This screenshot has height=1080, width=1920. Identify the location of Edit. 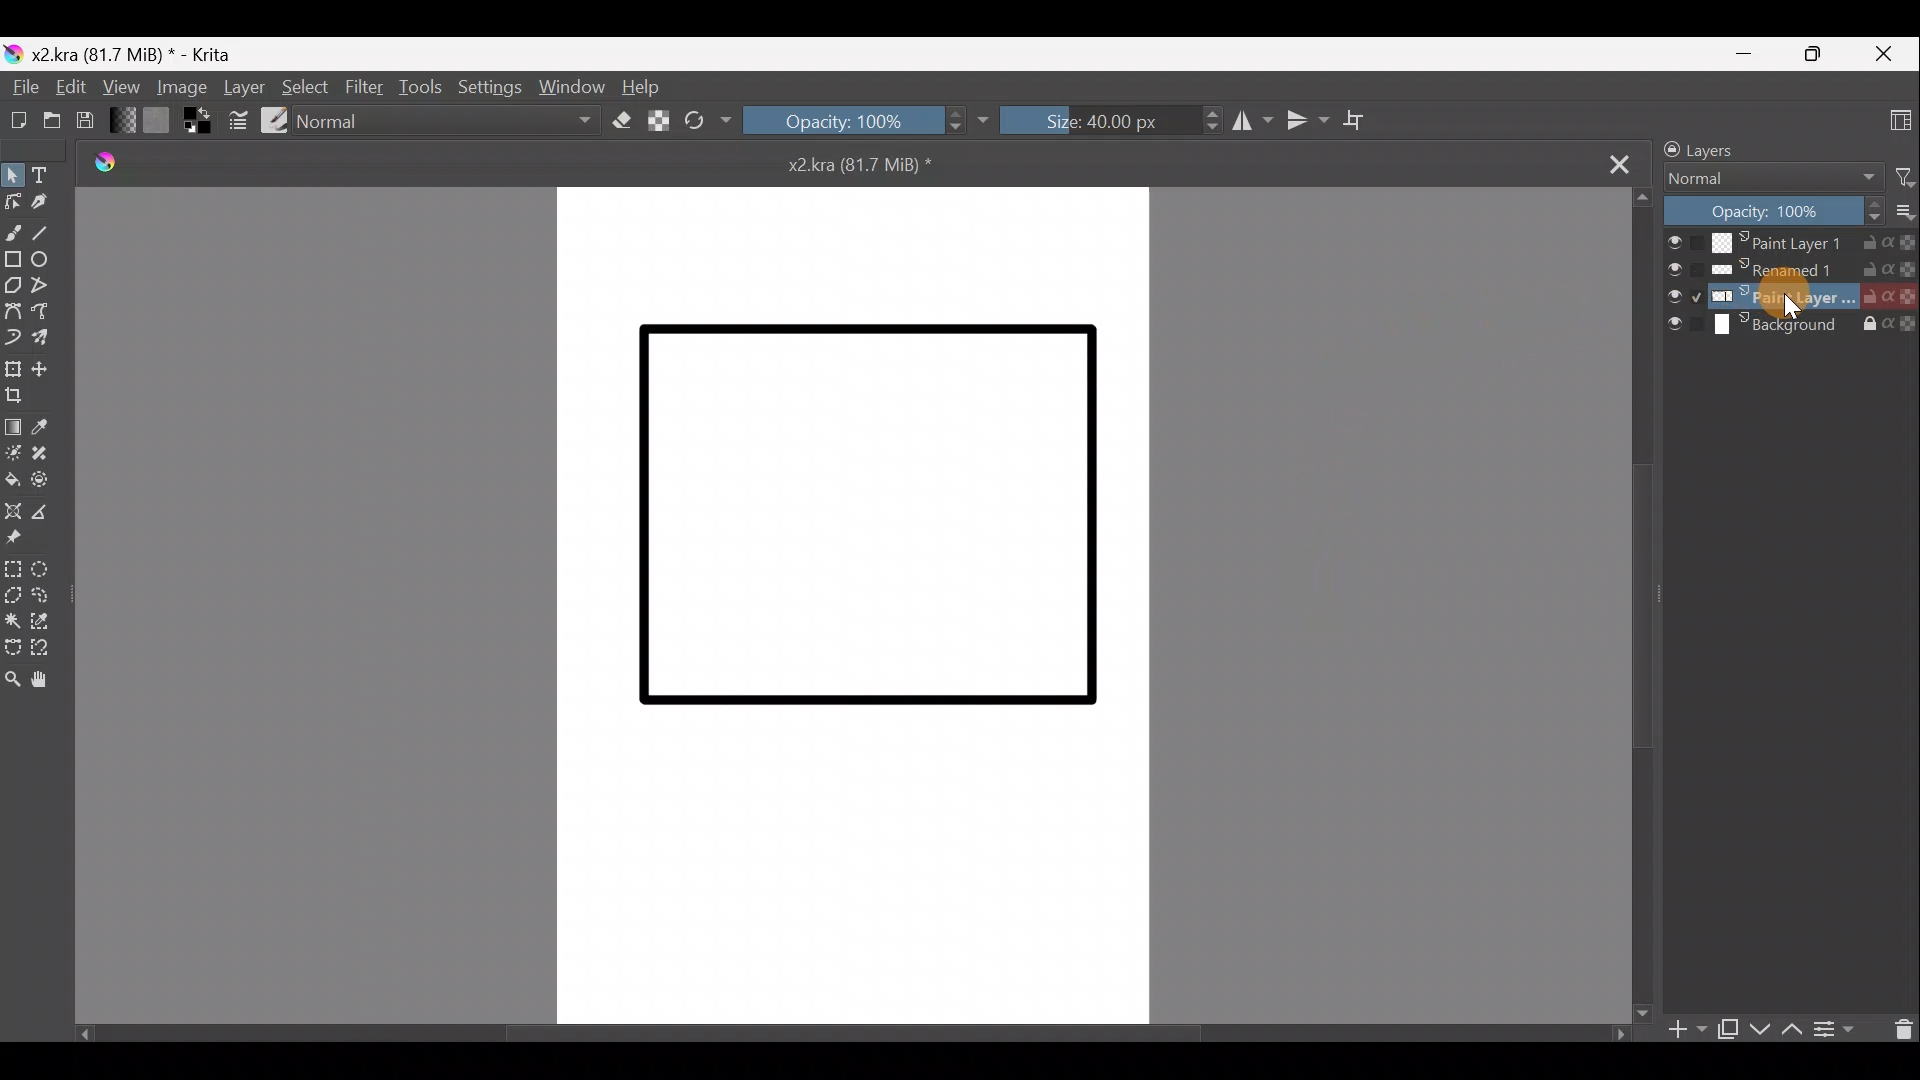
(69, 86).